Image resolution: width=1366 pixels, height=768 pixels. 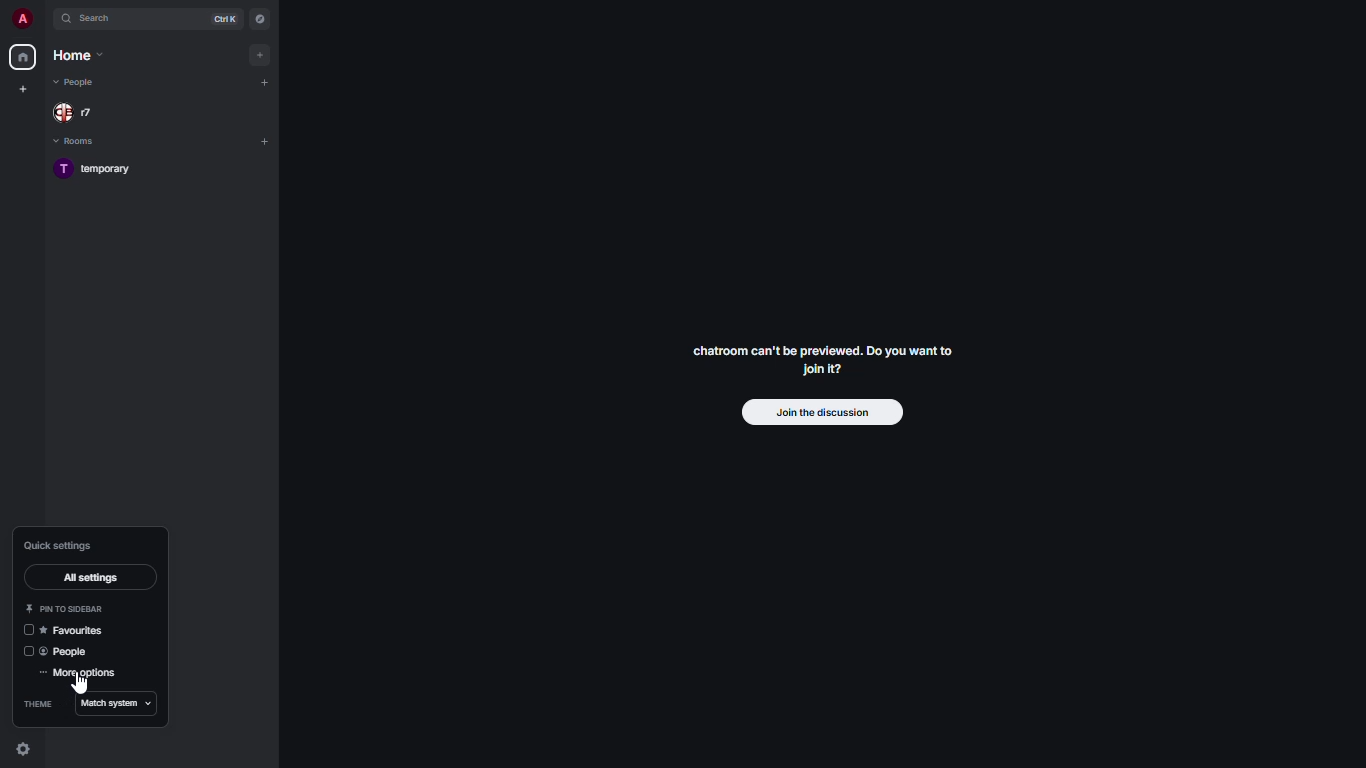 What do you see at coordinates (83, 675) in the screenshot?
I see `more settings` at bounding box center [83, 675].